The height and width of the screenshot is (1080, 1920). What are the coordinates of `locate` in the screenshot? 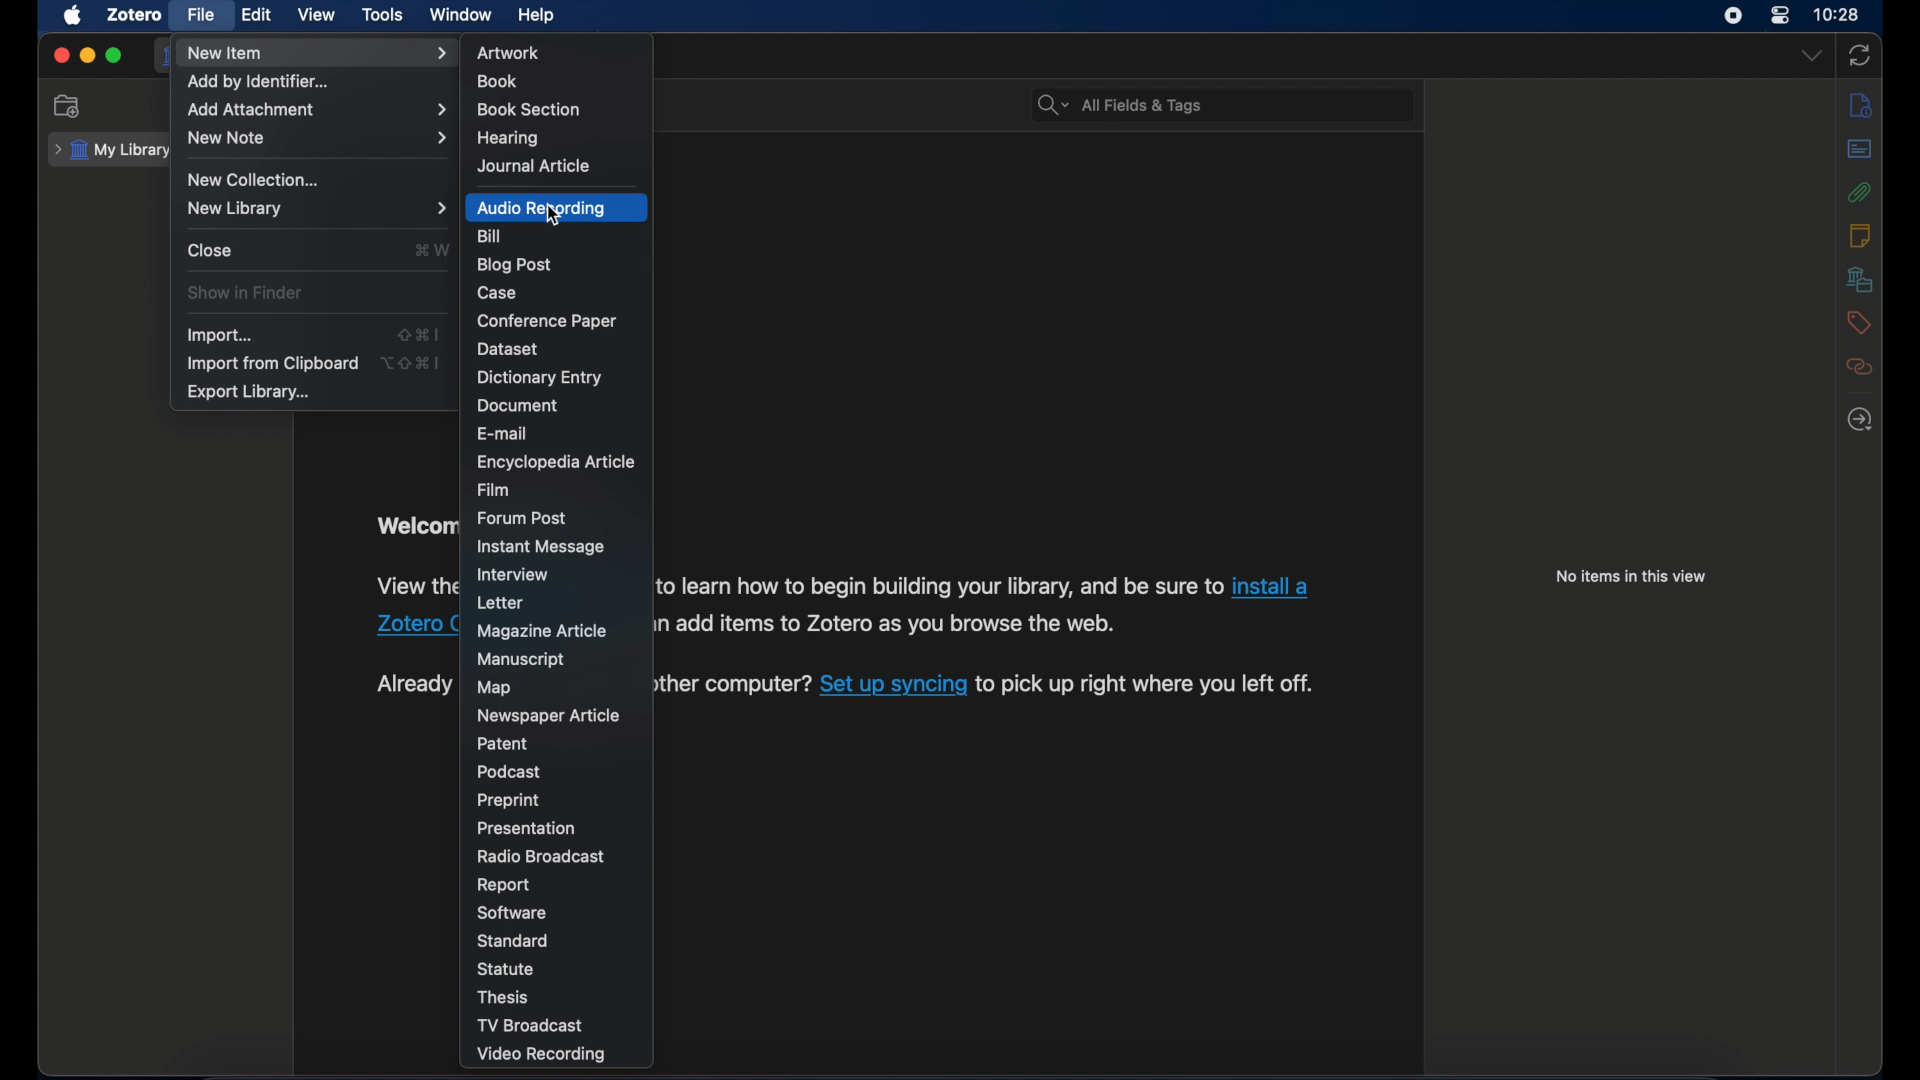 It's located at (1860, 420).